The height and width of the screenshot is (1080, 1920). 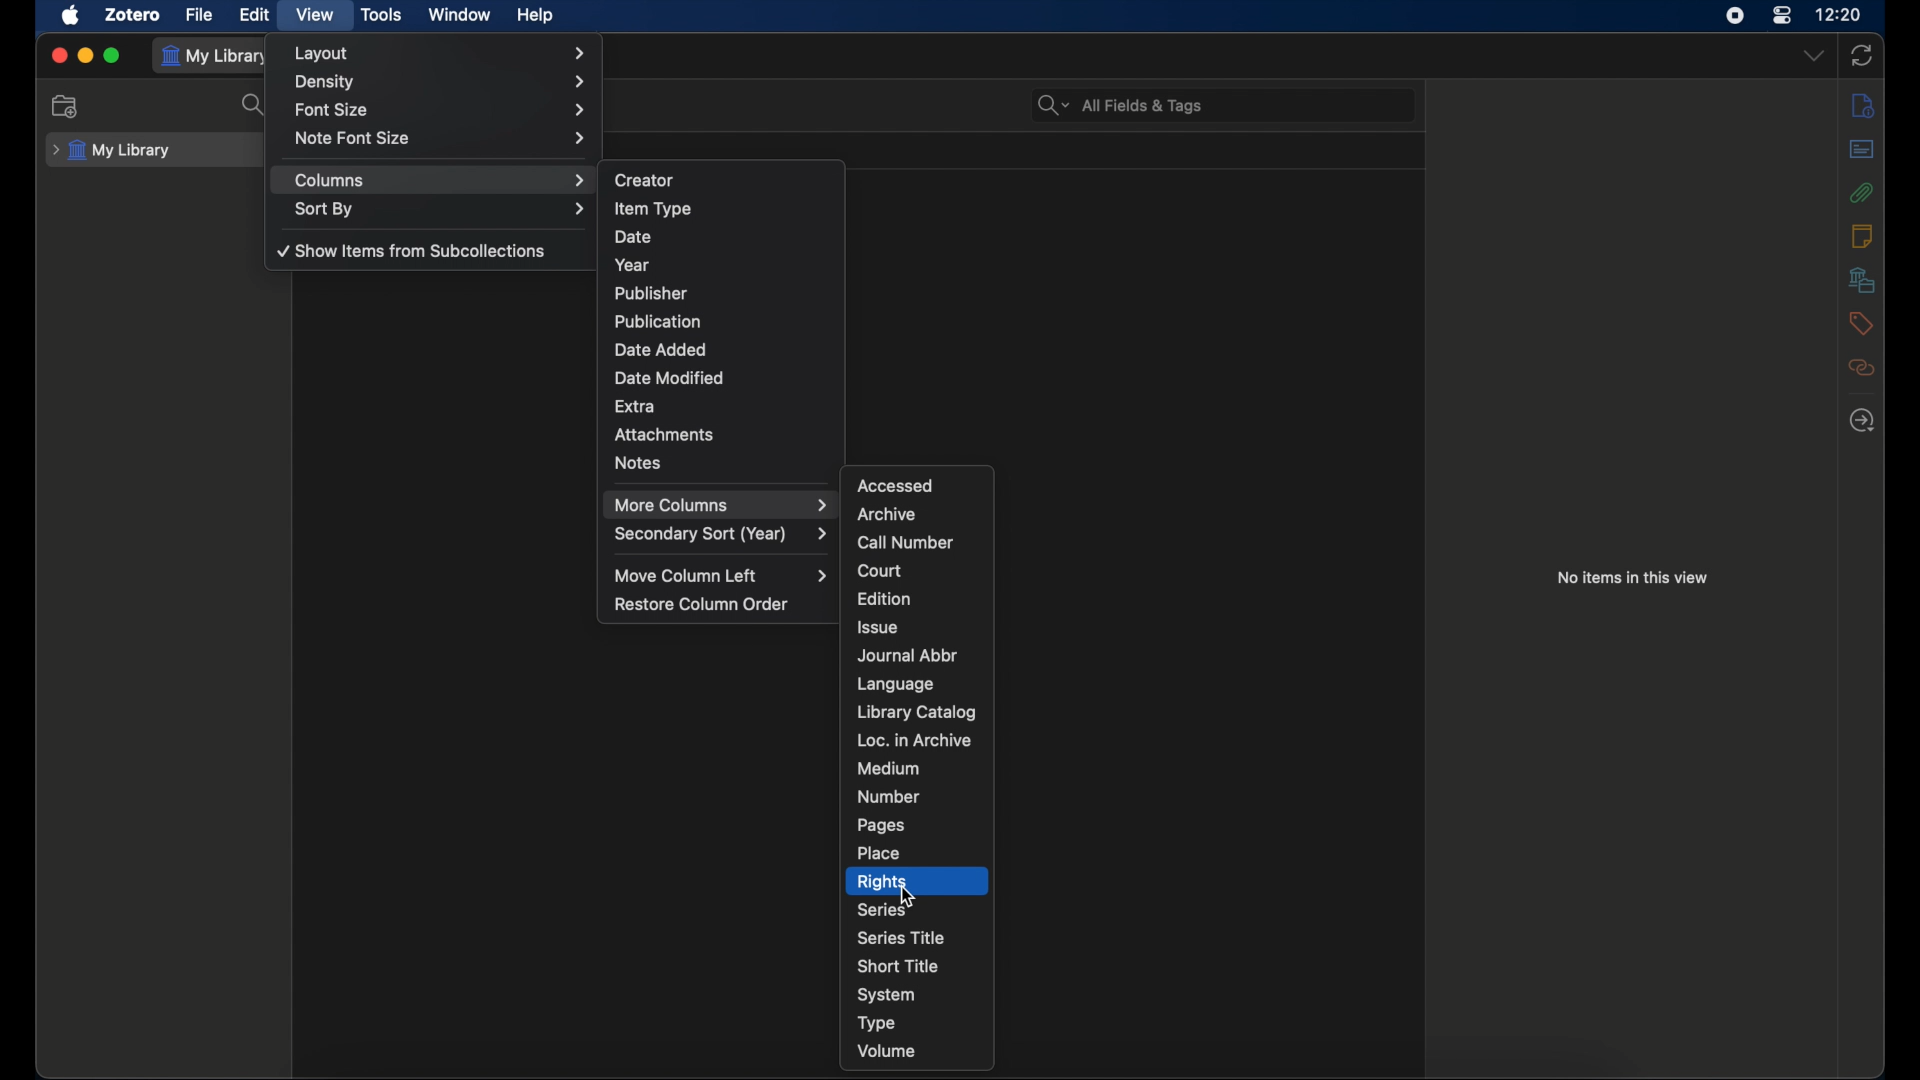 What do you see at coordinates (536, 16) in the screenshot?
I see `help` at bounding box center [536, 16].